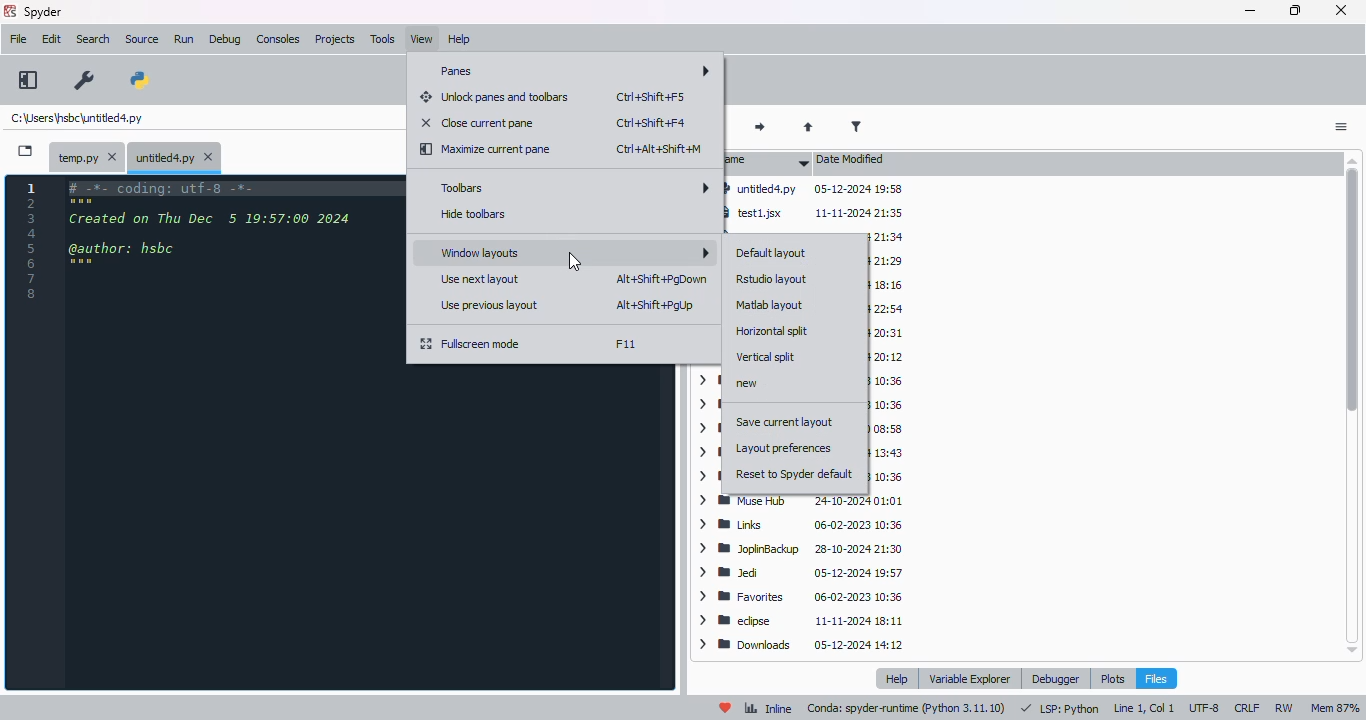 This screenshot has width=1366, height=720. What do you see at coordinates (766, 356) in the screenshot?
I see `vertical split` at bounding box center [766, 356].